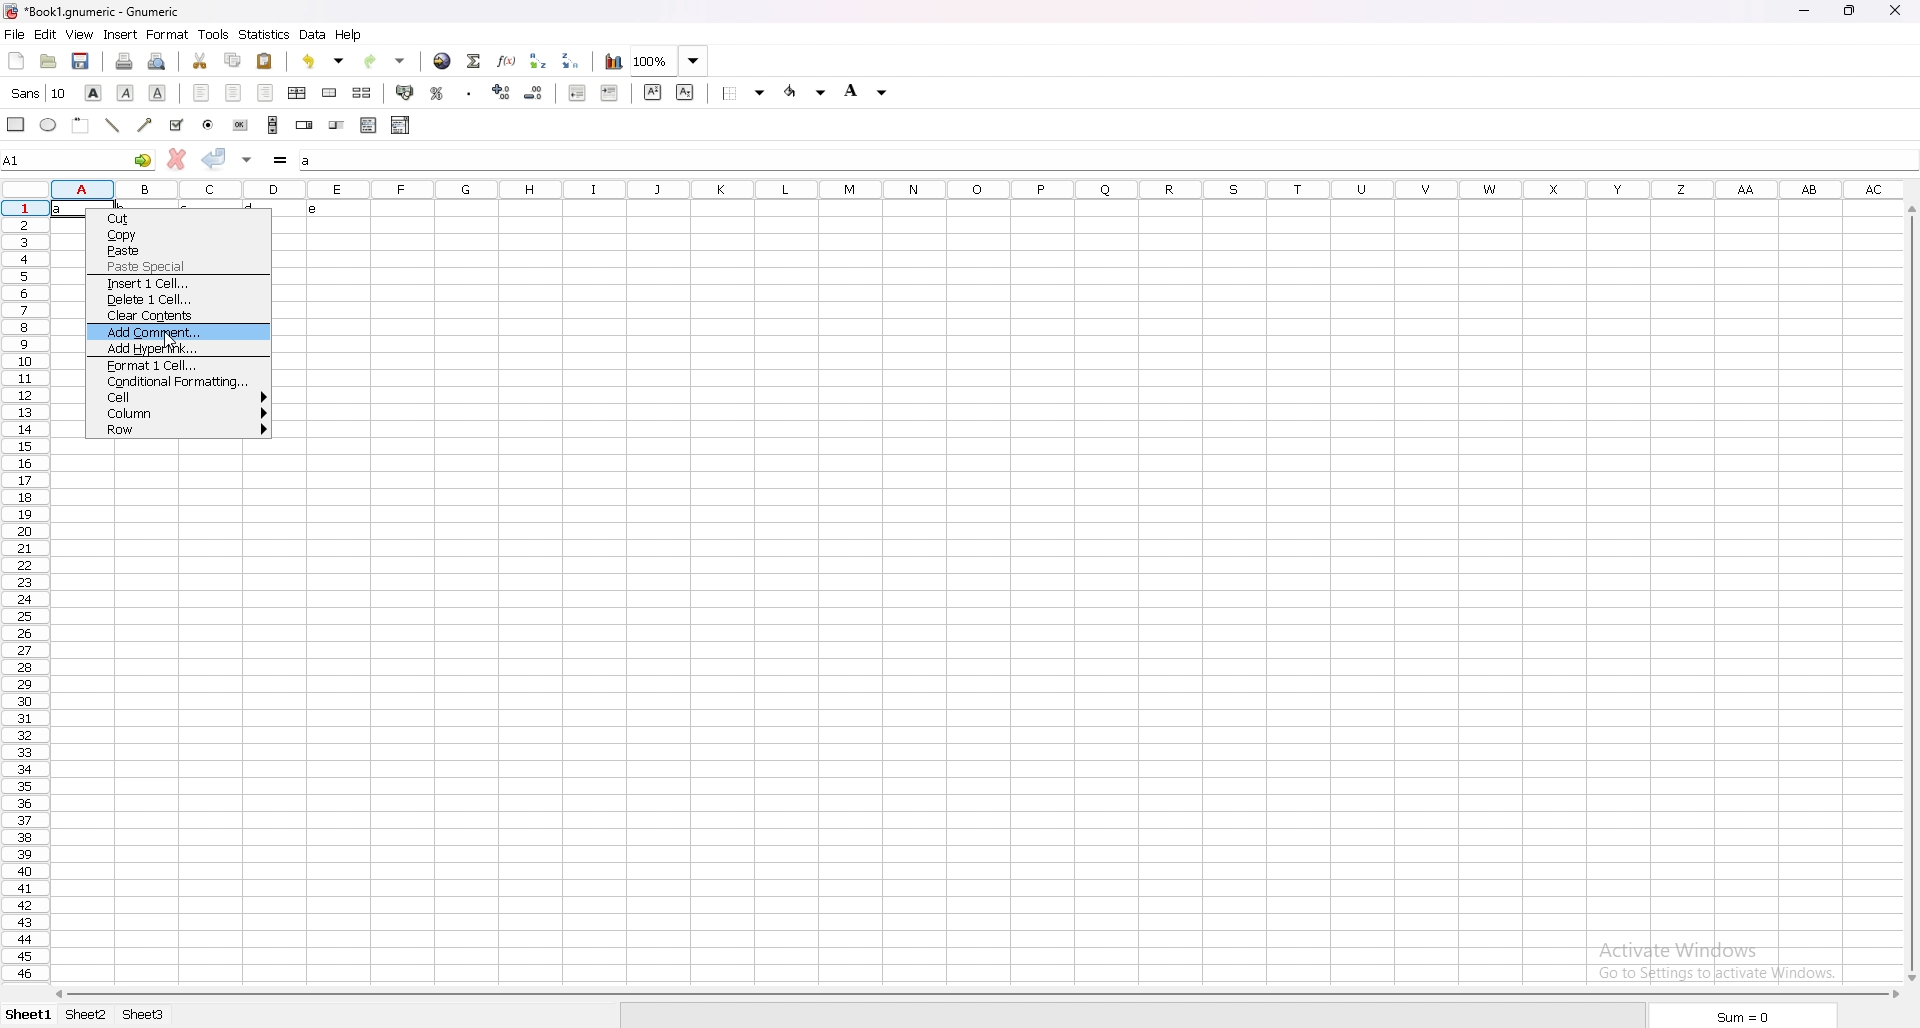 The width and height of the screenshot is (1920, 1028). What do you see at coordinates (1805, 11) in the screenshot?
I see `minimize` at bounding box center [1805, 11].